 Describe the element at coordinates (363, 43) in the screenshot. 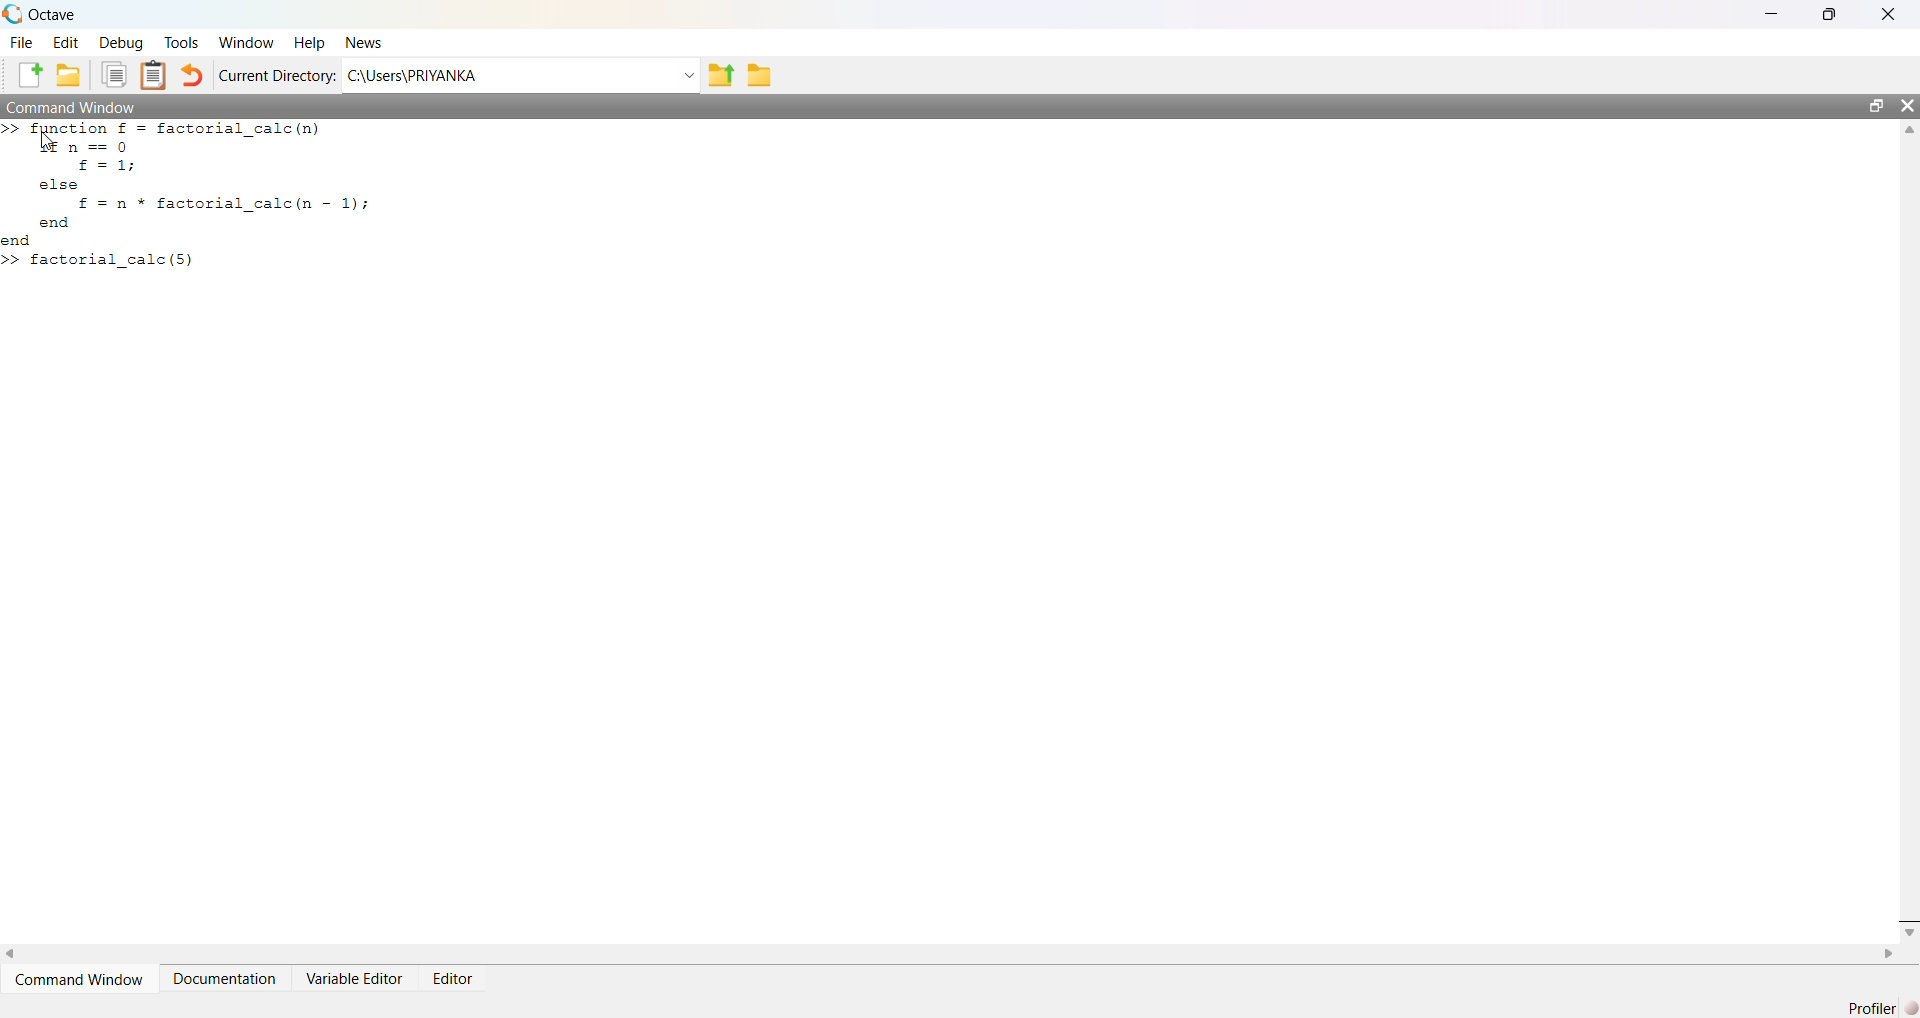

I see `news` at that location.